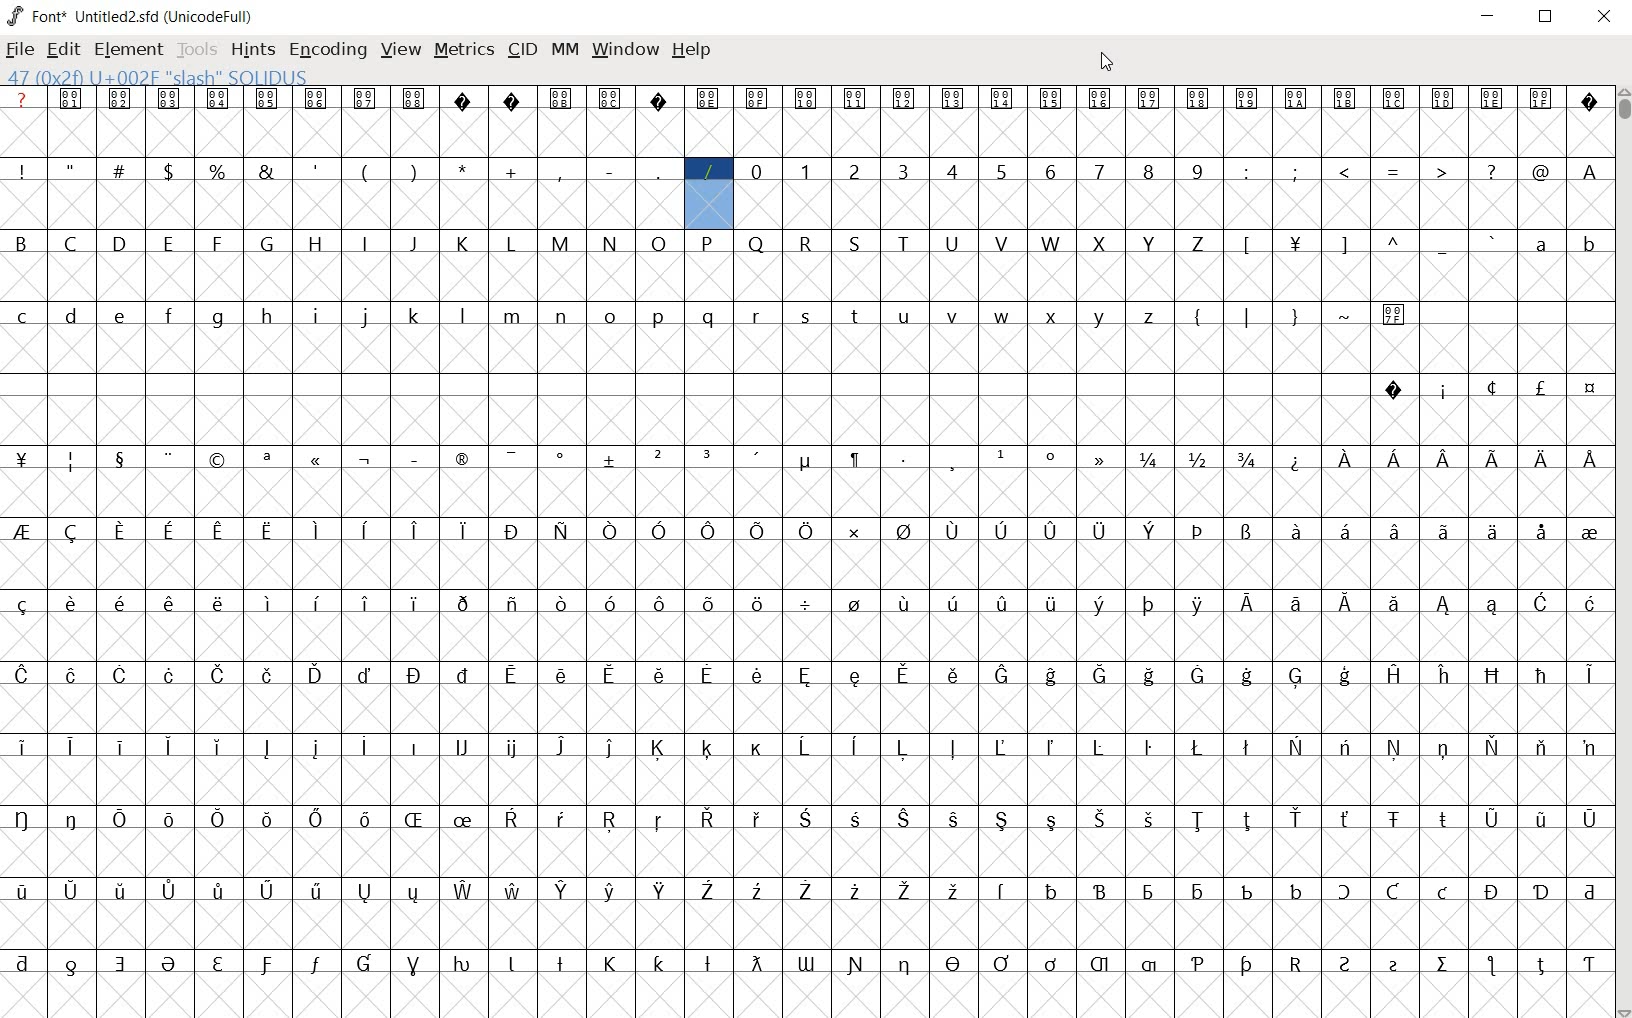 The height and width of the screenshot is (1018, 1632). What do you see at coordinates (757, 317) in the screenshot?
I see `glyph` at bounding box center [757, 317].